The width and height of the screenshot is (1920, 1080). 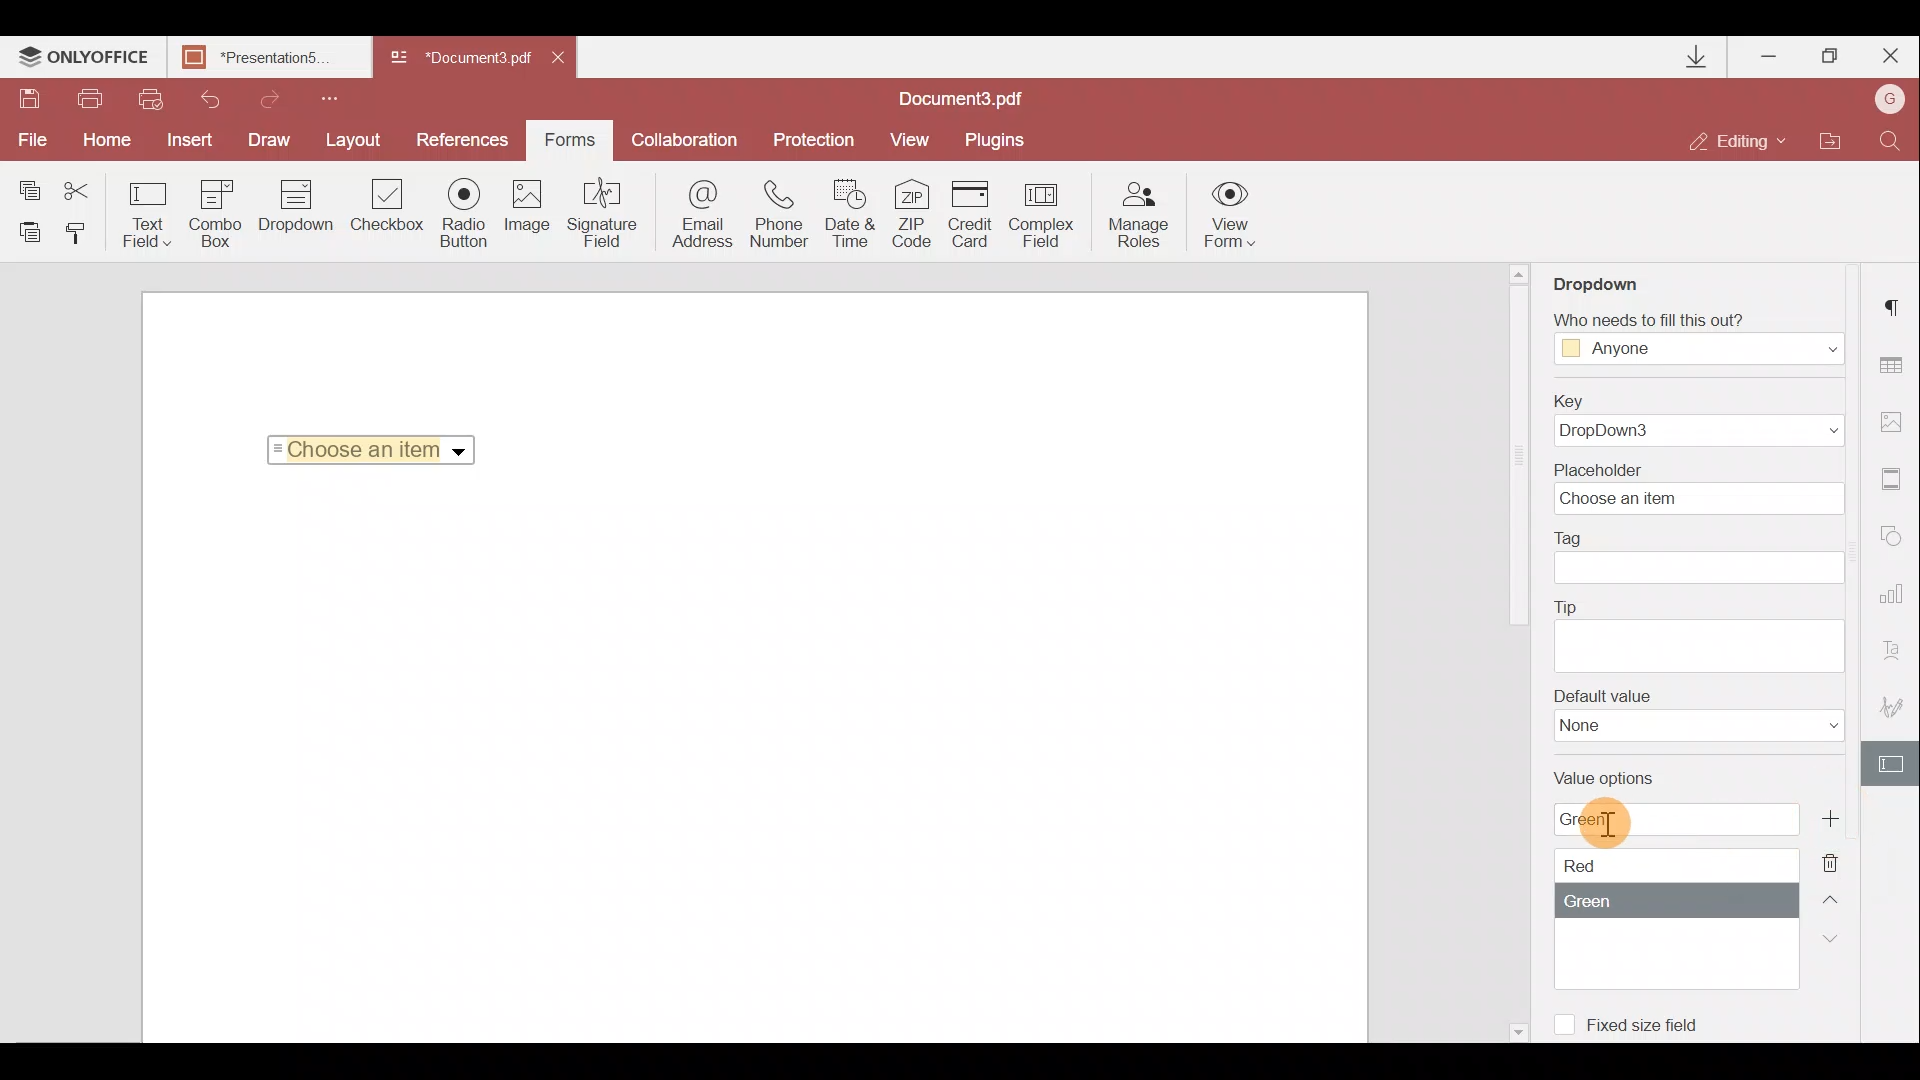 I want to click on Downloads, so click(x=1700, y=57).